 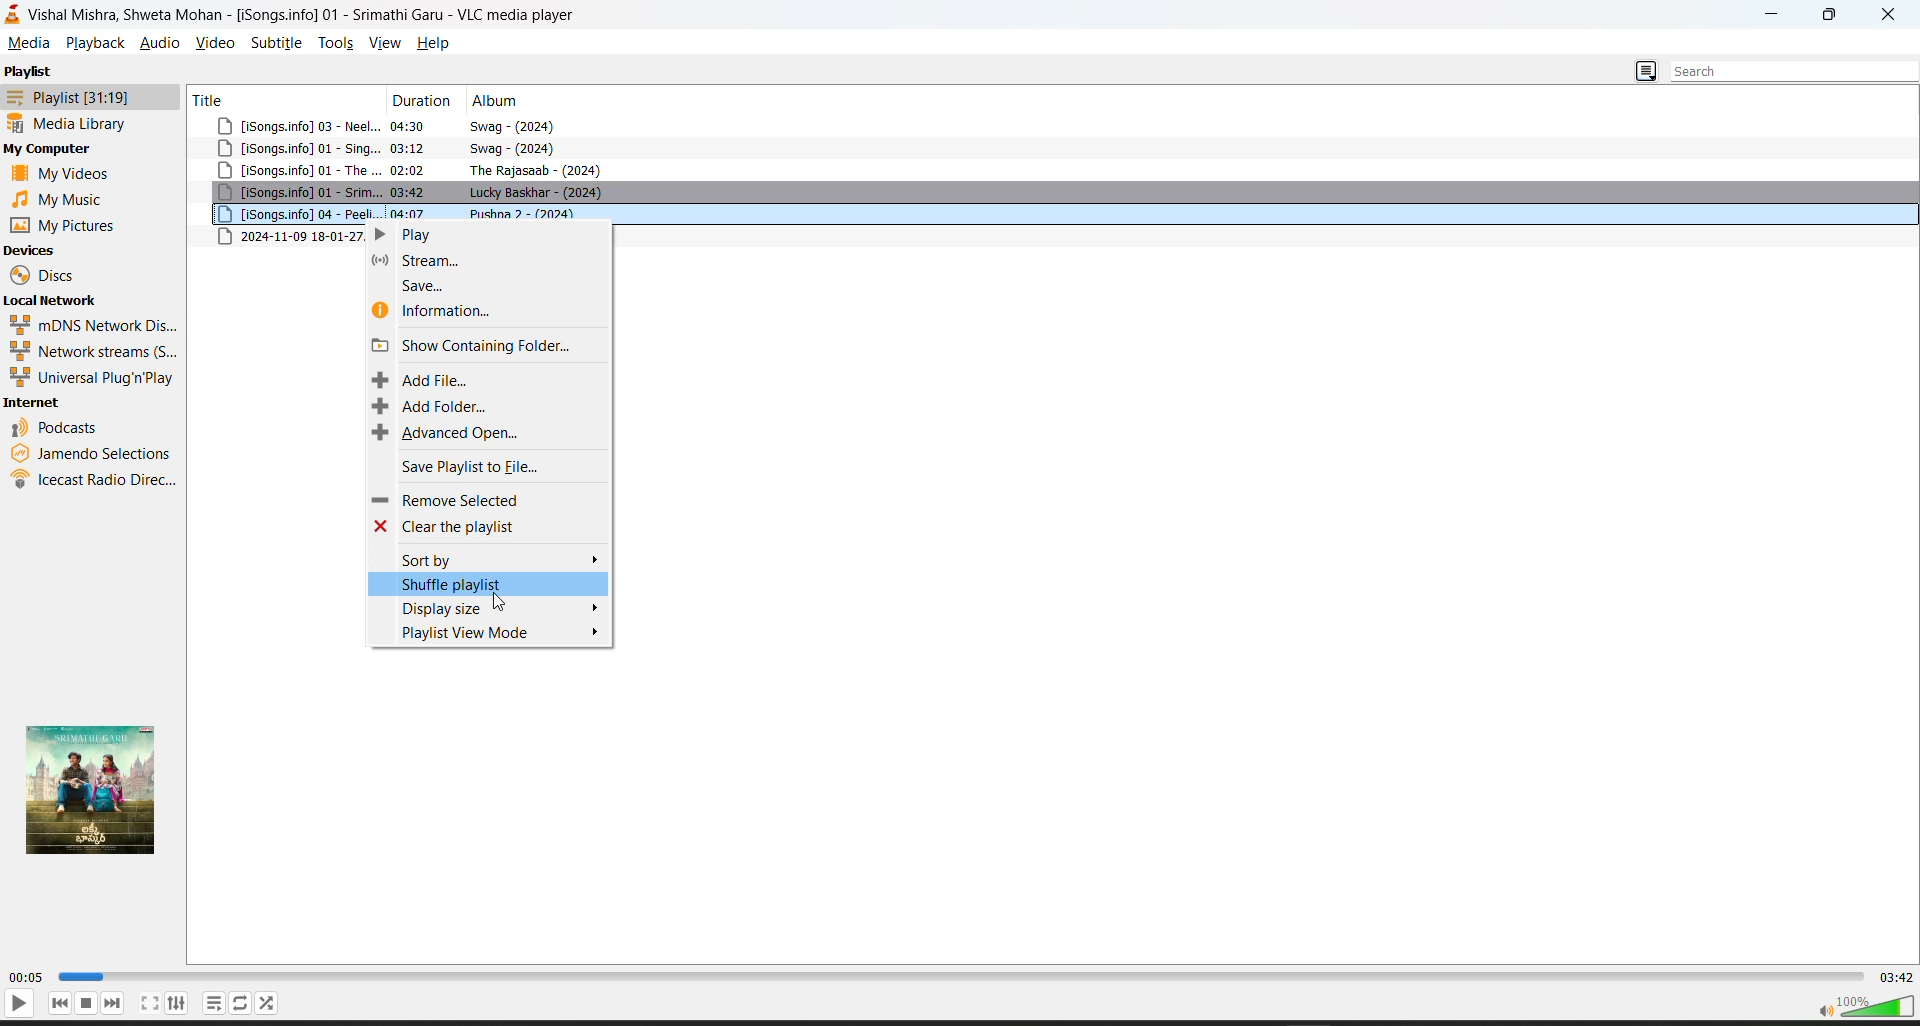 What do you see at coordinates (429, 407) in the screenshot?
I see `add folder` at bounding box center [429, 407].